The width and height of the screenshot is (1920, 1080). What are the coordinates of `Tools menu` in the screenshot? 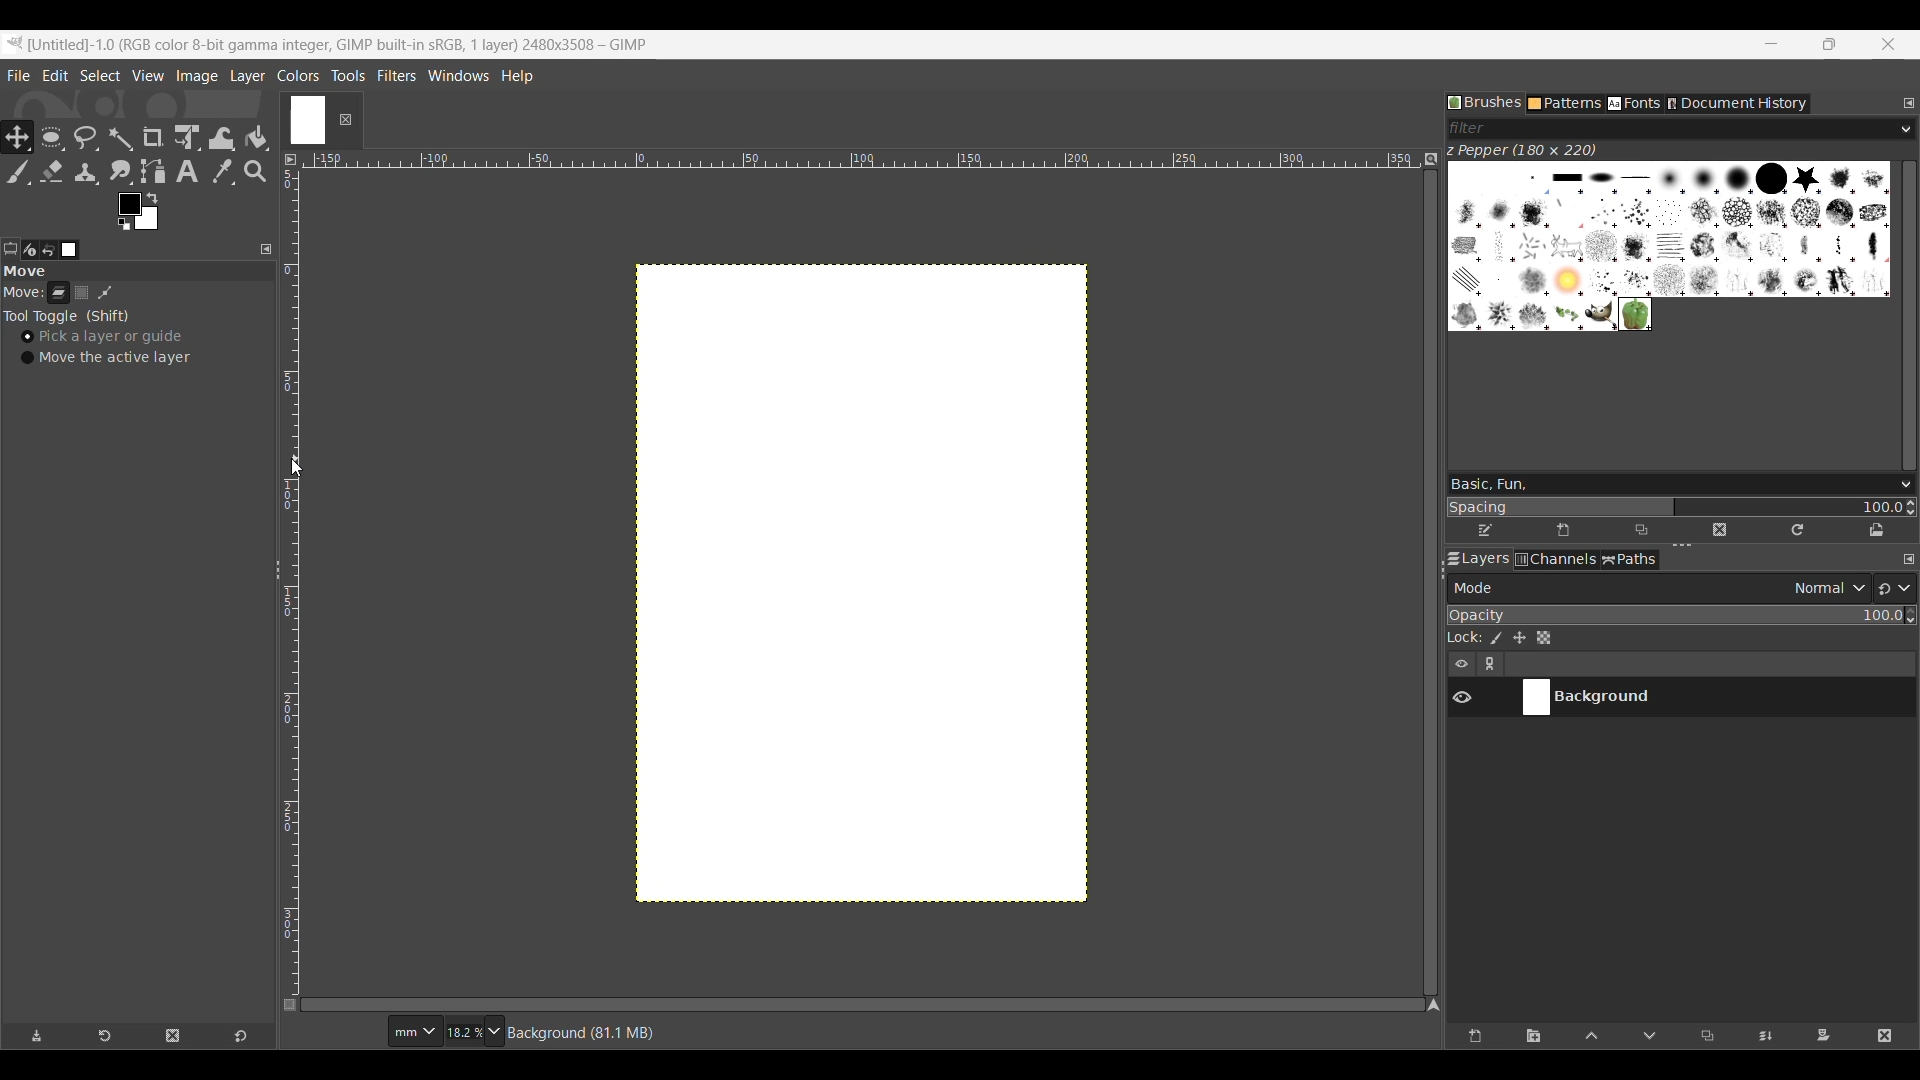 It's located at (348, 75).